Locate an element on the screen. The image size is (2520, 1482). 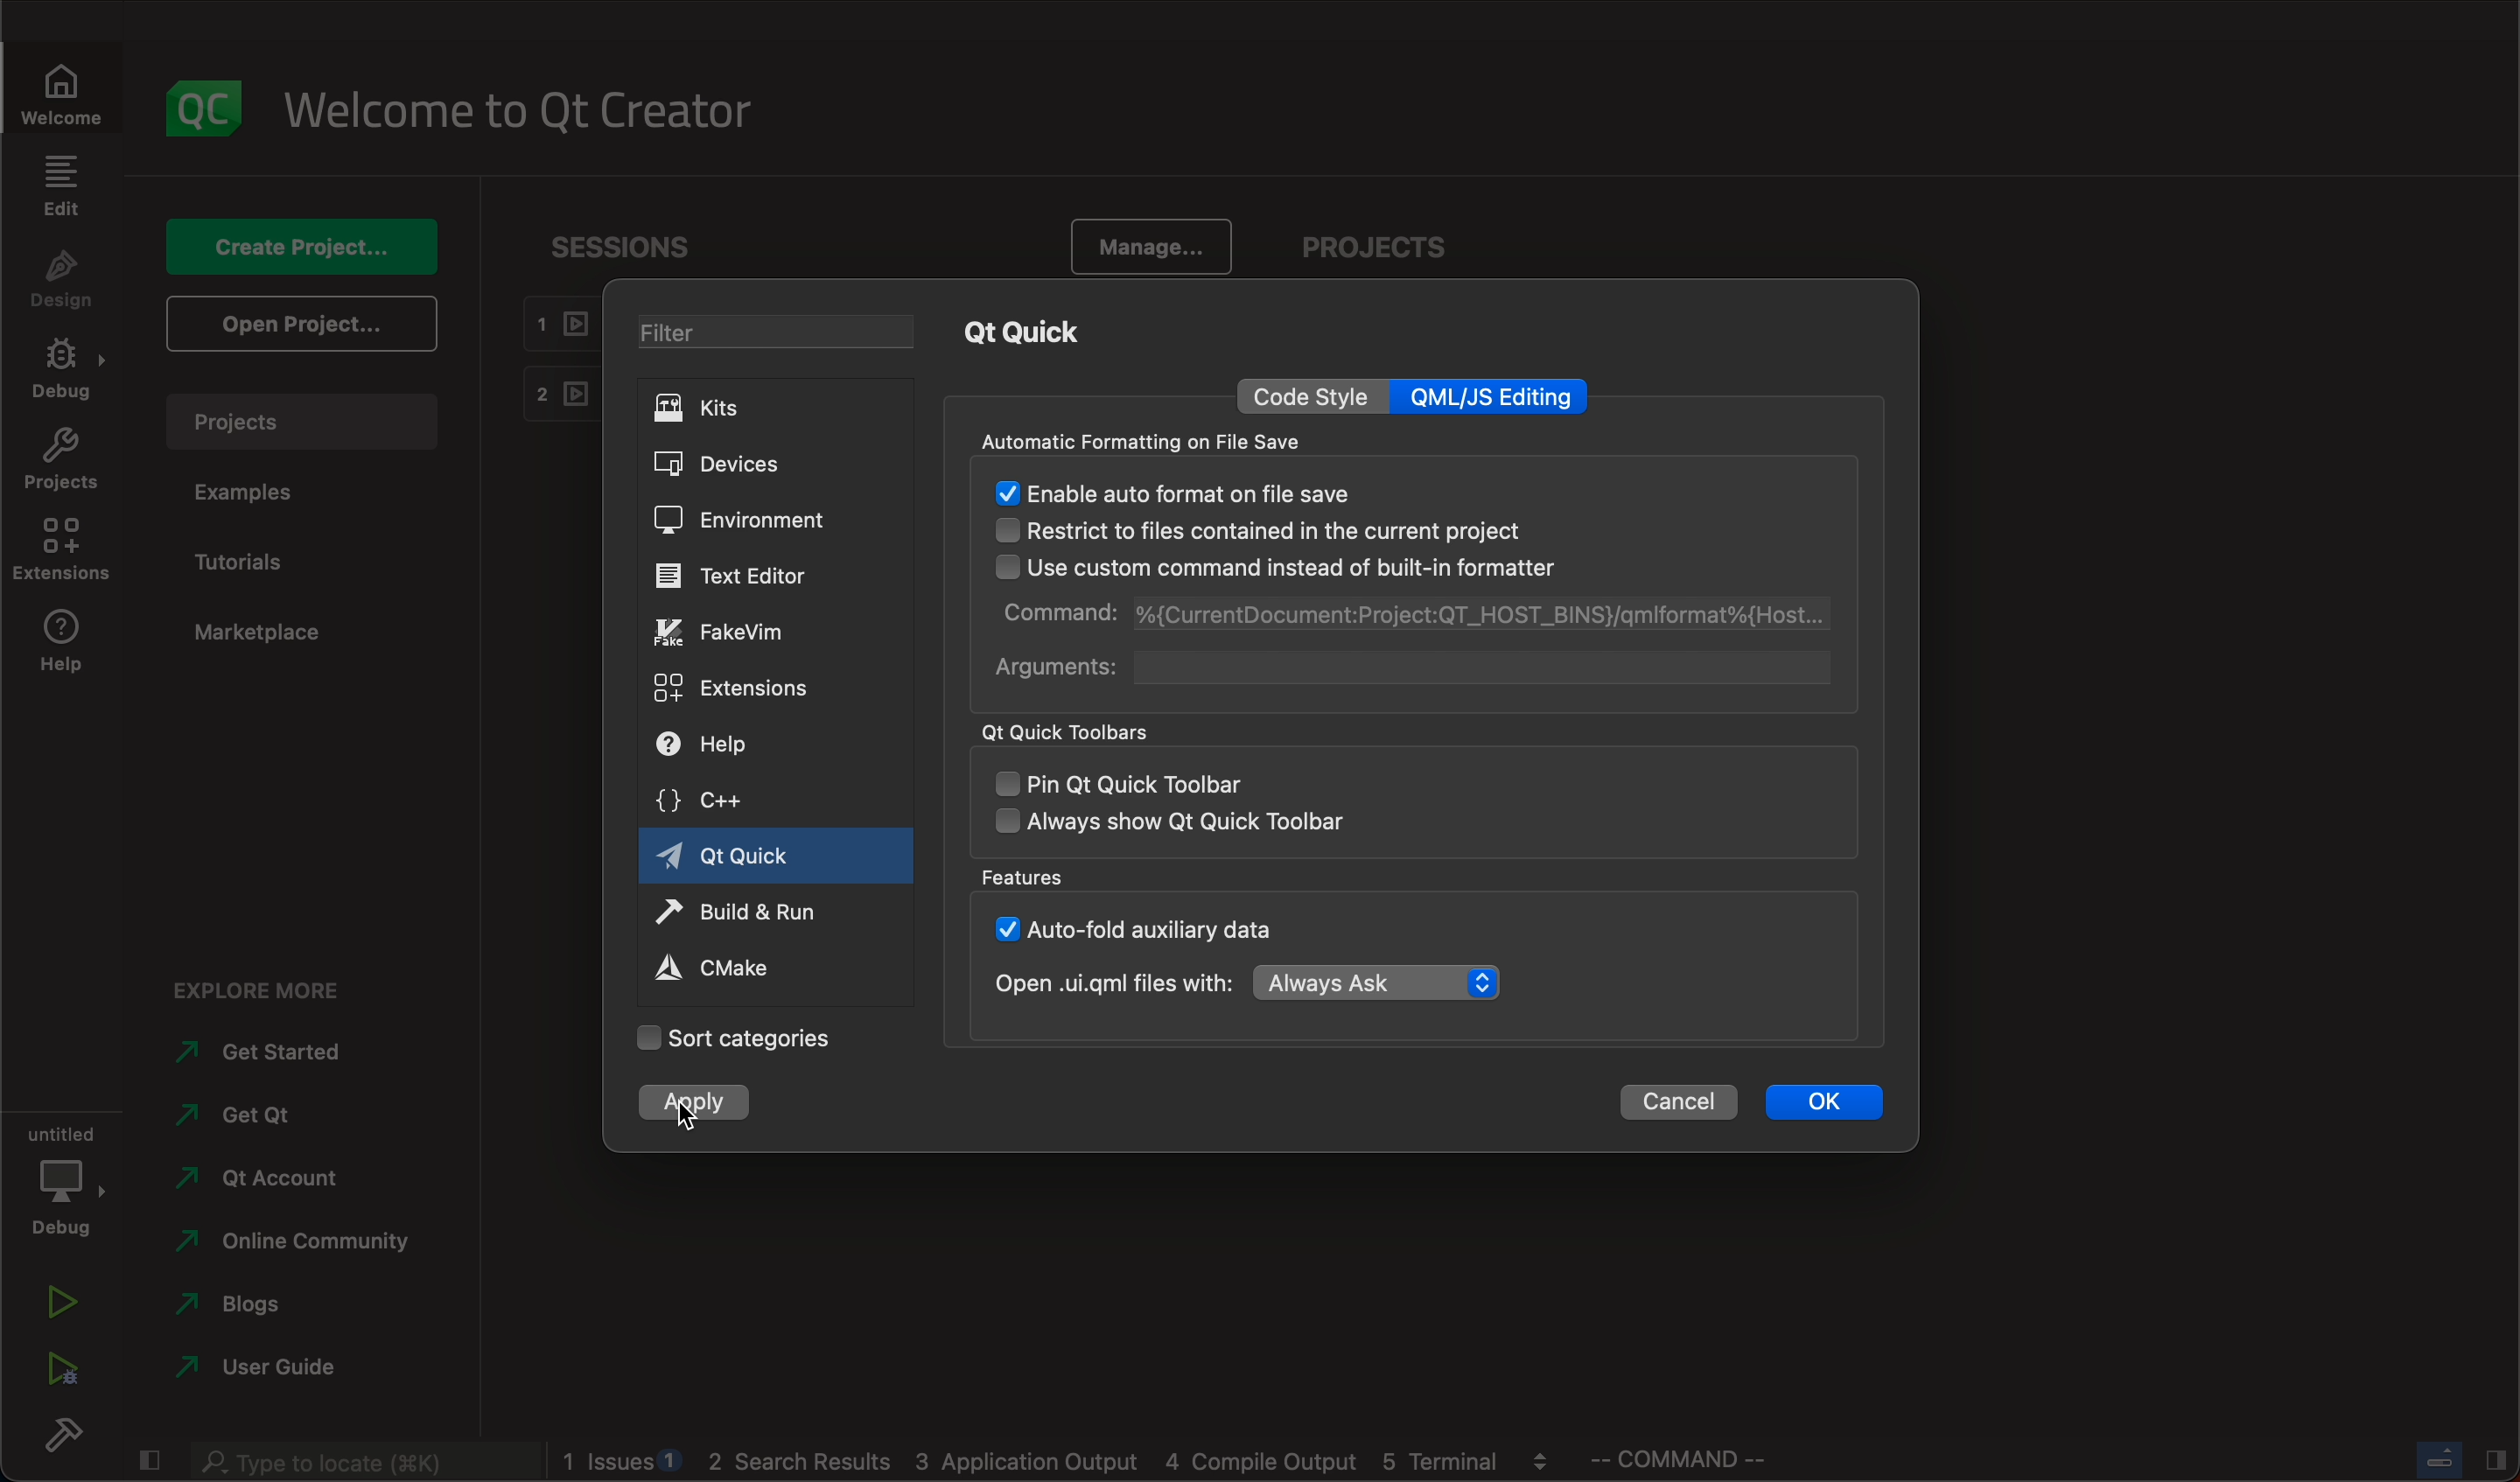
extensions is located at coordinates (59, 549).